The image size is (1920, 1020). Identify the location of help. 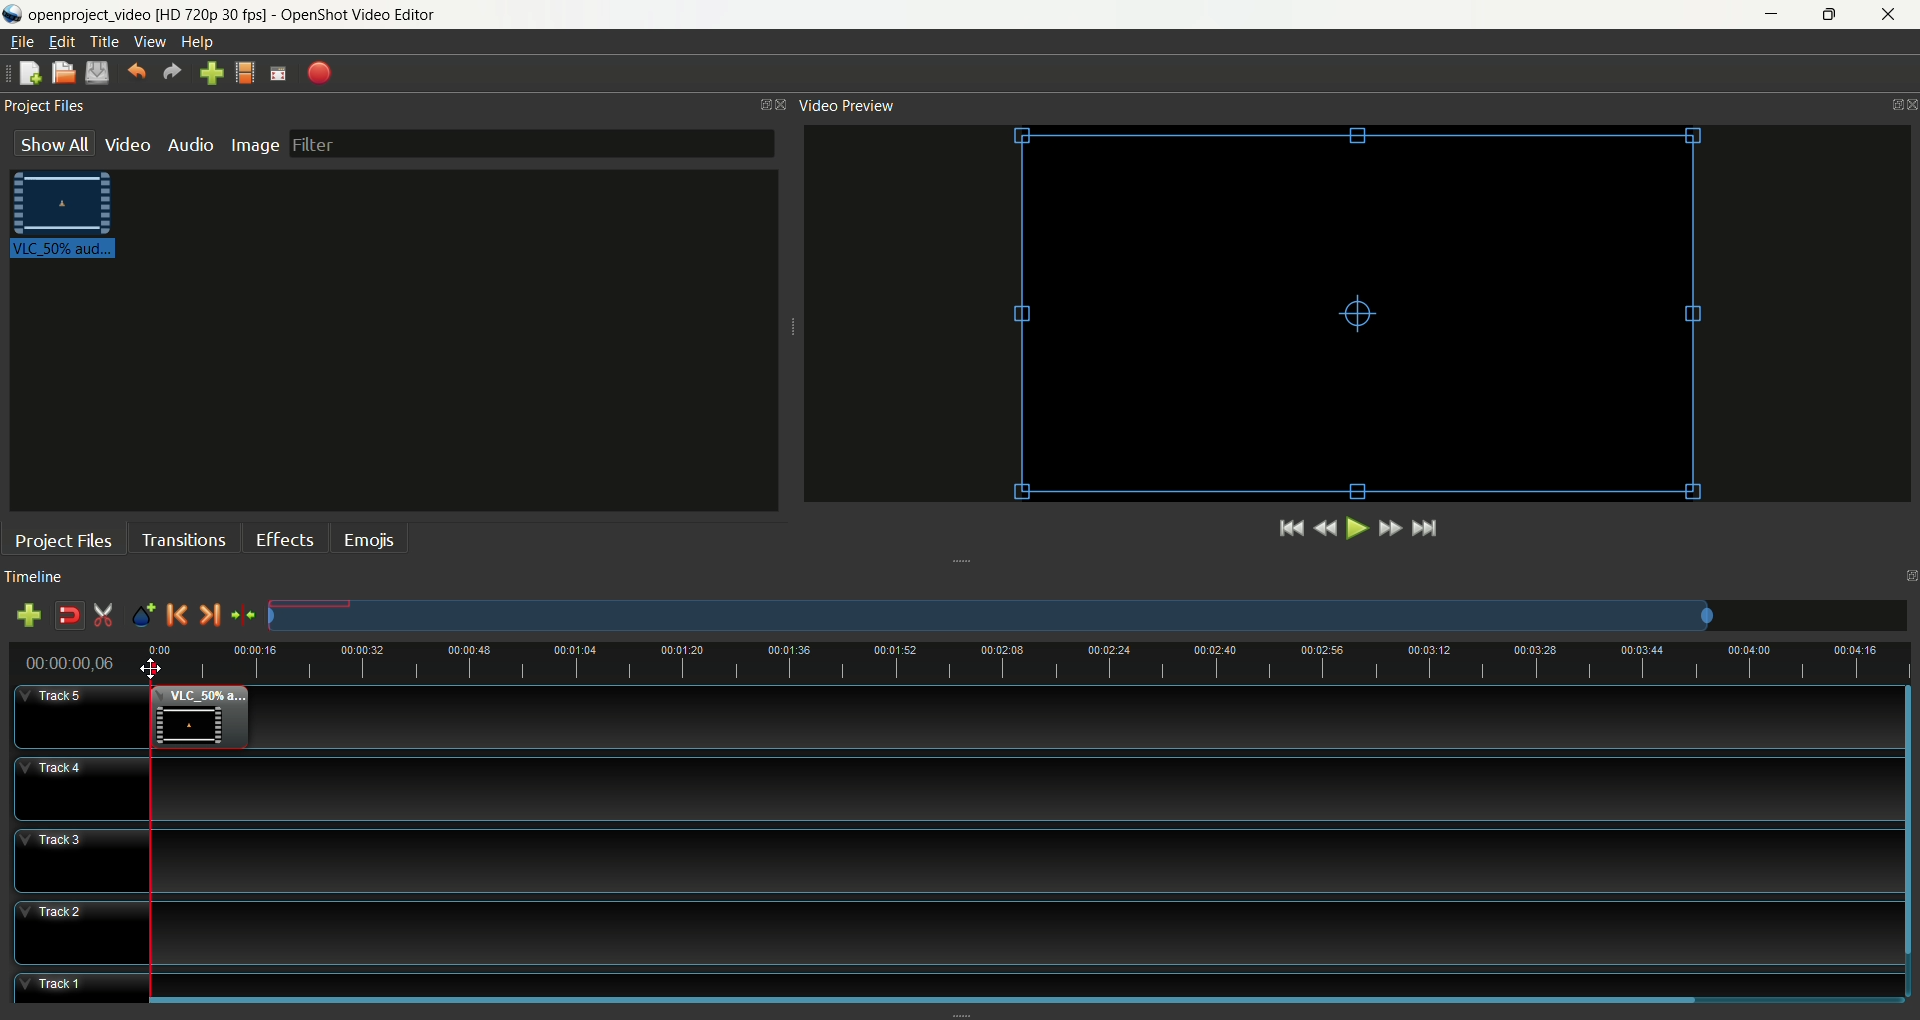
(200, 43).